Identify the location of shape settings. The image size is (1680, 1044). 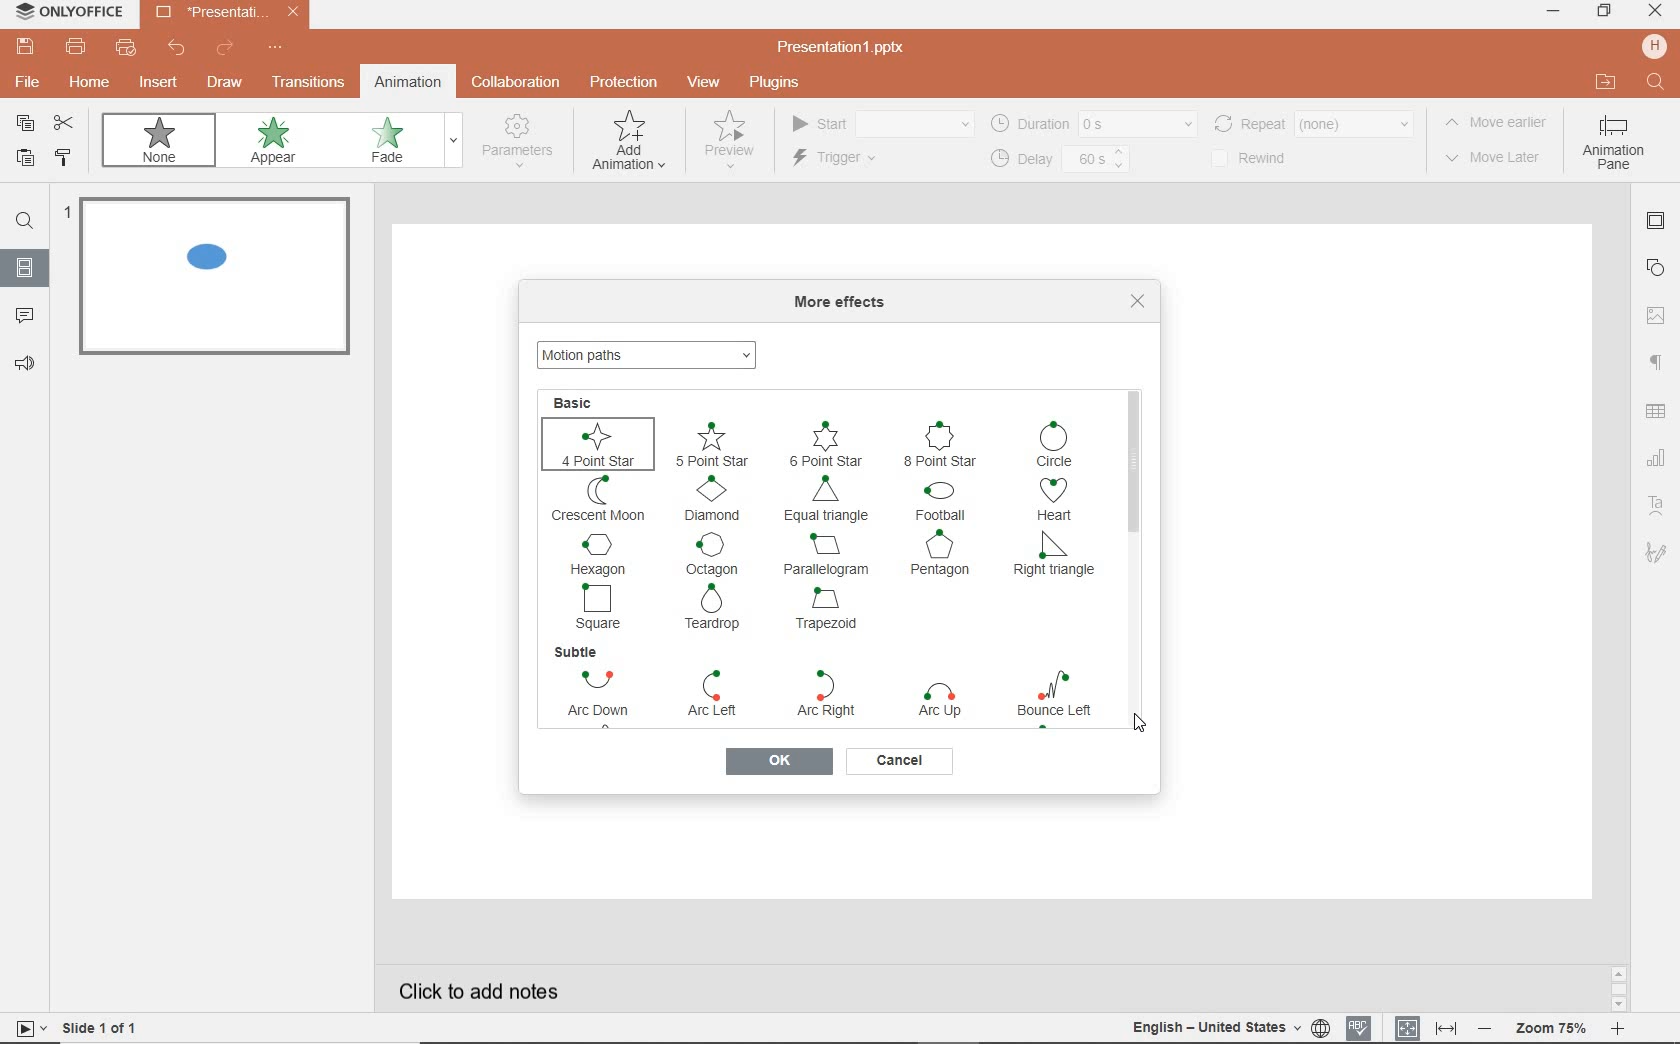
(1659, 267).